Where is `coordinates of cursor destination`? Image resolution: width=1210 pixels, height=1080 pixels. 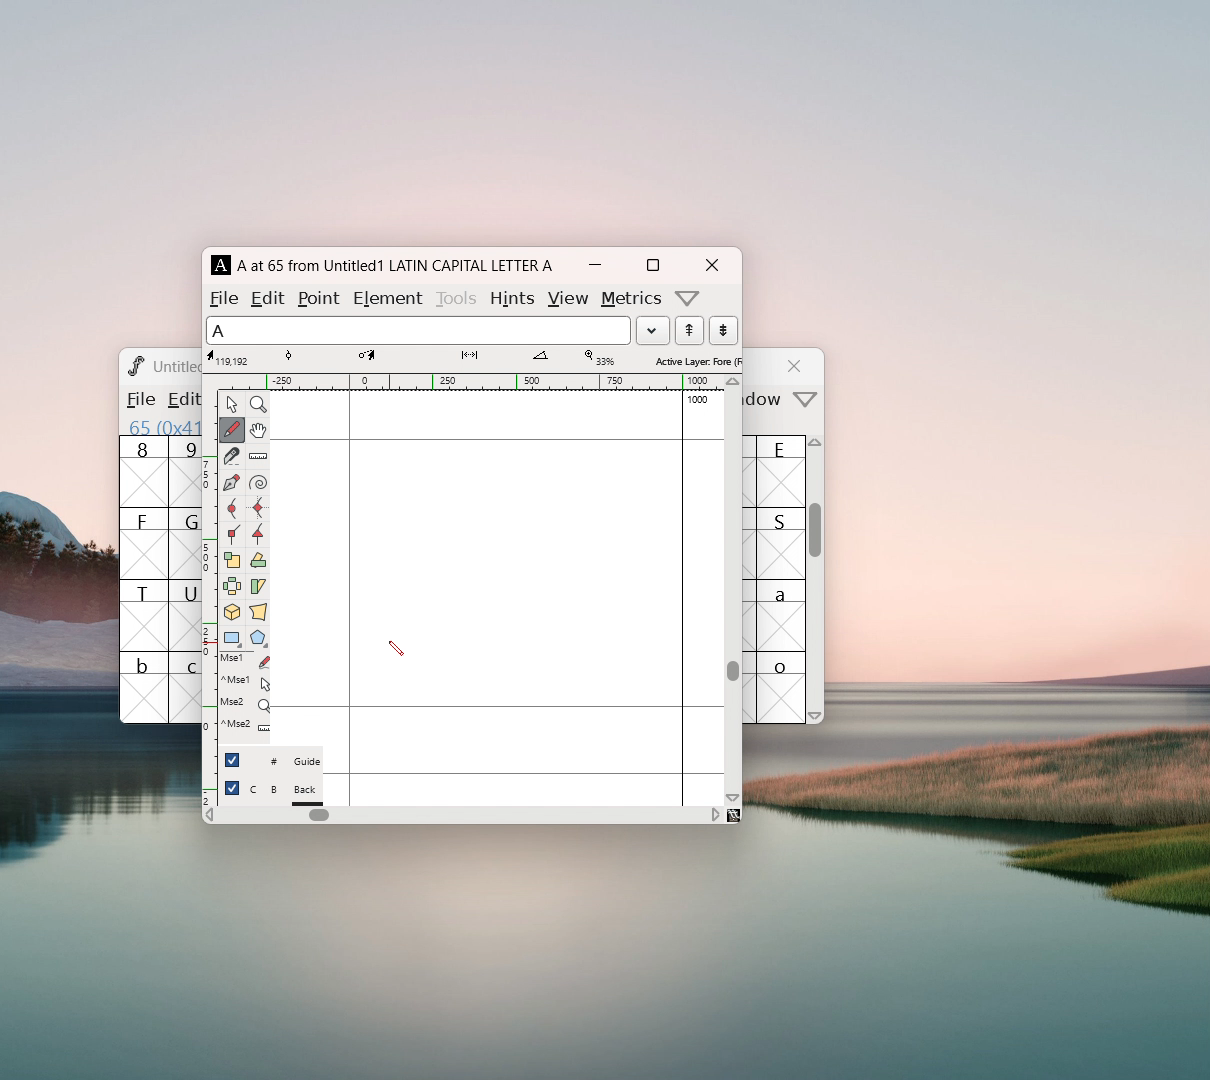
coordinates of cursor destination is located at coordinates (366, 358).